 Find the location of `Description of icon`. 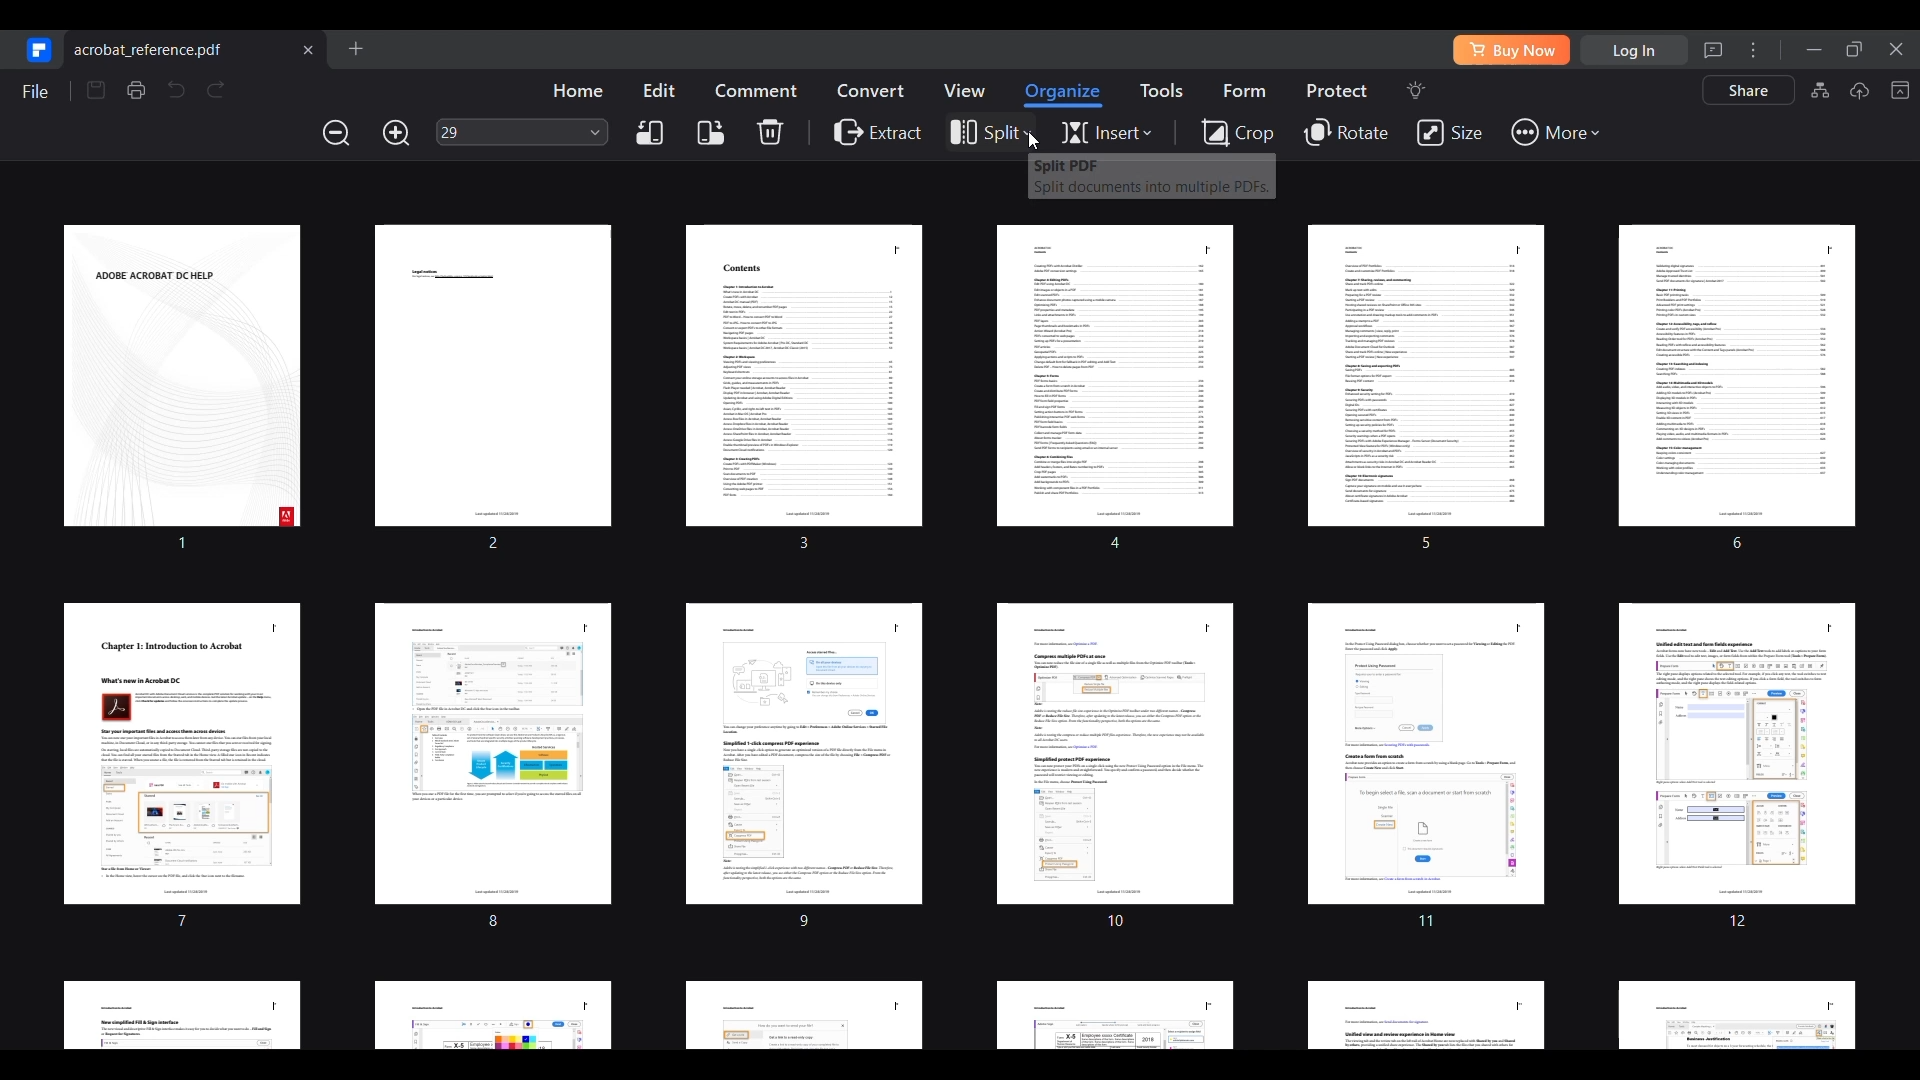

Description of icon is located at coordinates (1151, 176).